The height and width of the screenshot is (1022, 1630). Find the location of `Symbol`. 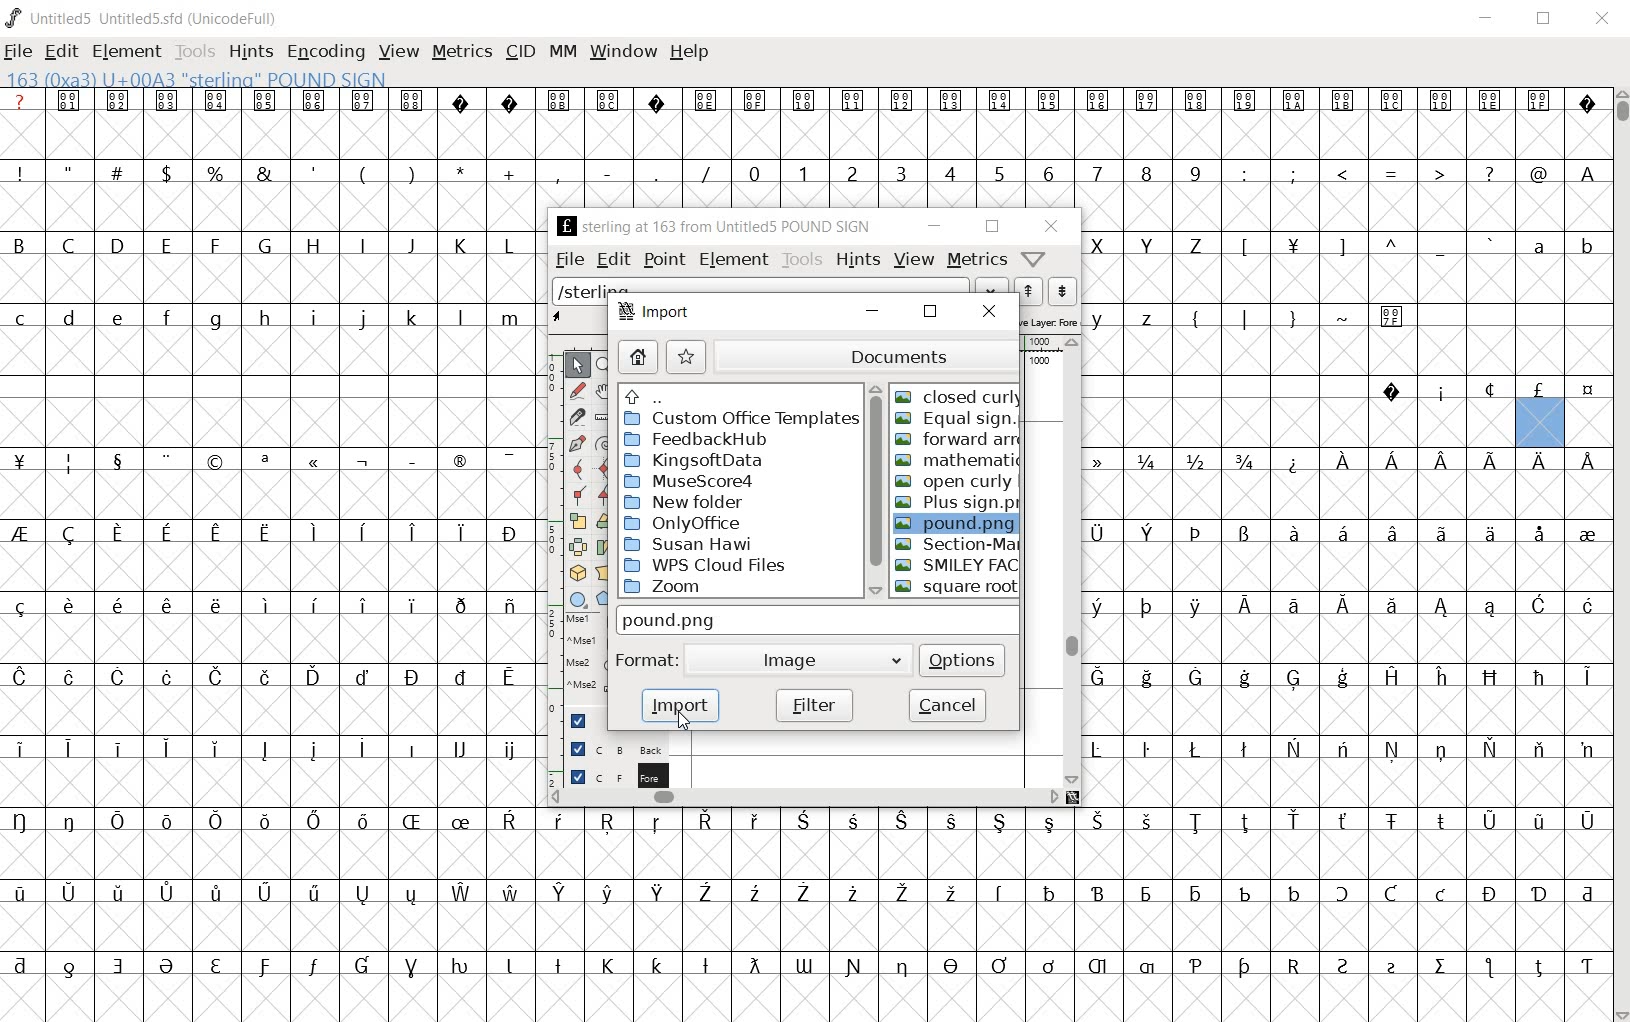

Symbol is located at coordinates (362, 894).